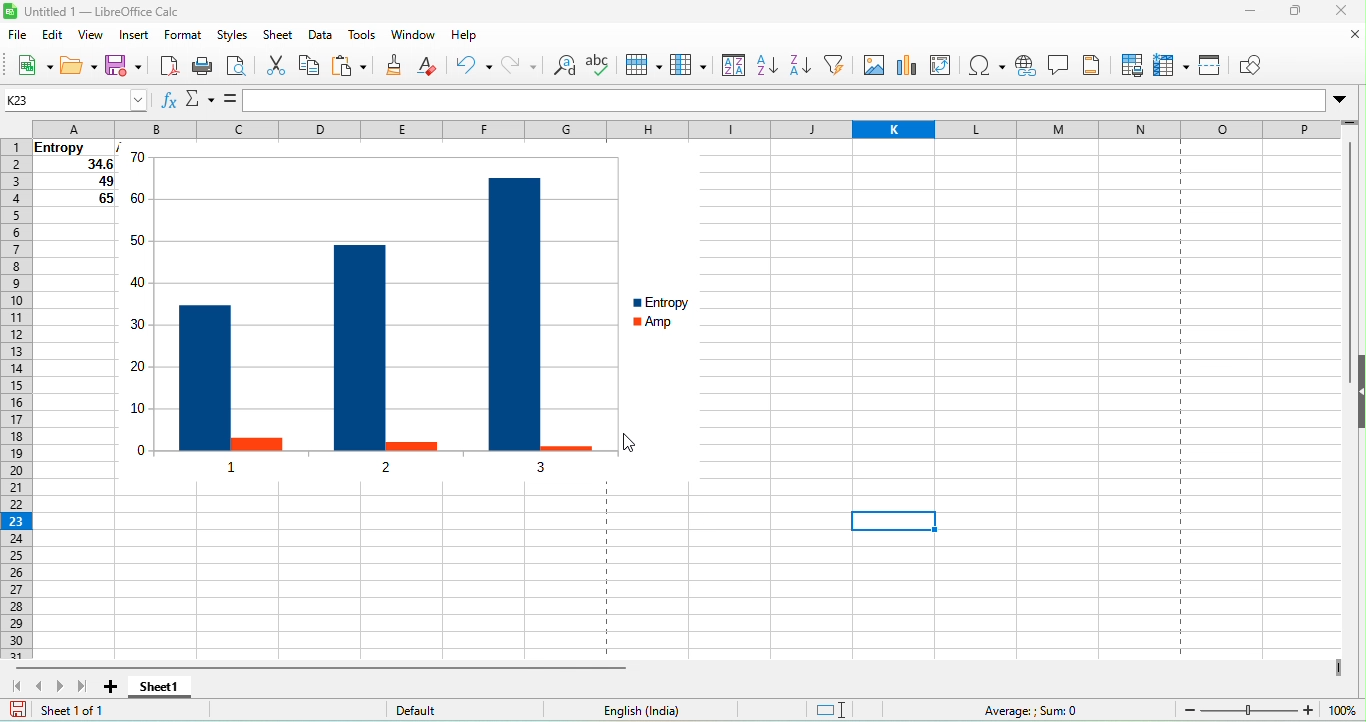 The width and height of the screenshot is (1366, 722). I want to click on name box (k23), so click(74, 99).